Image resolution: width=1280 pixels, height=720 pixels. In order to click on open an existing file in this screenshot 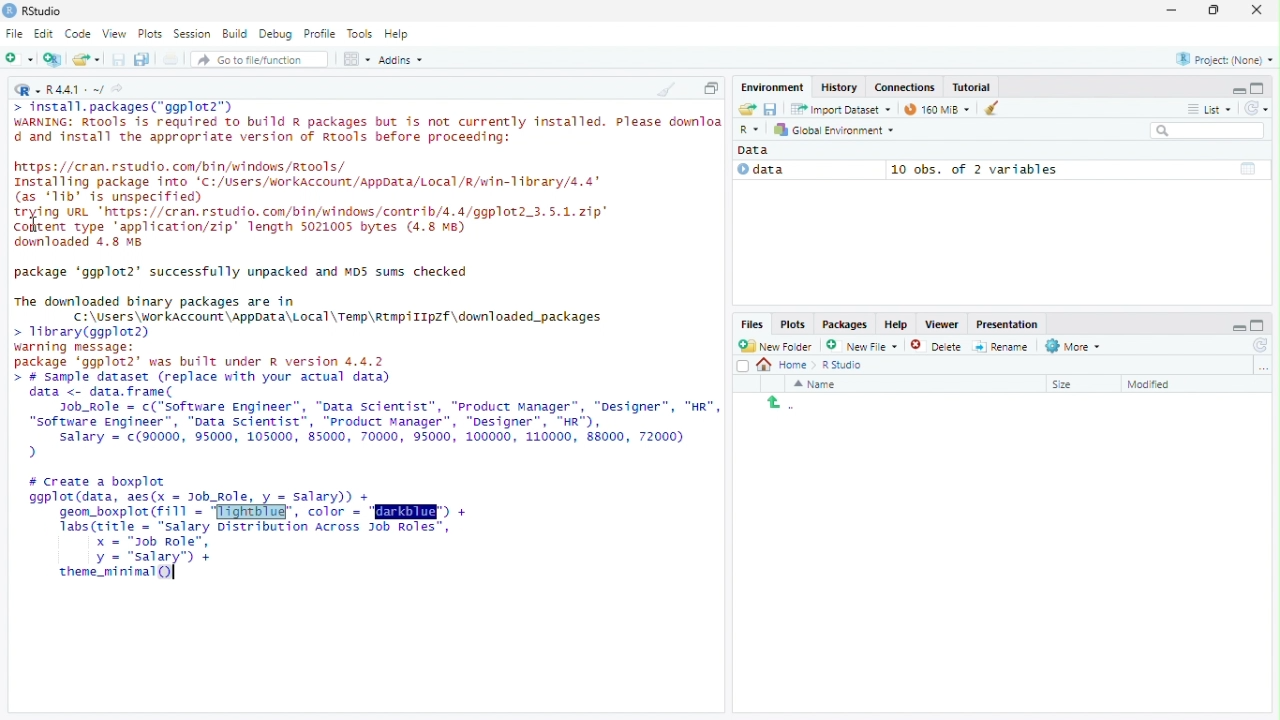, I will do `click(89, 59)`.